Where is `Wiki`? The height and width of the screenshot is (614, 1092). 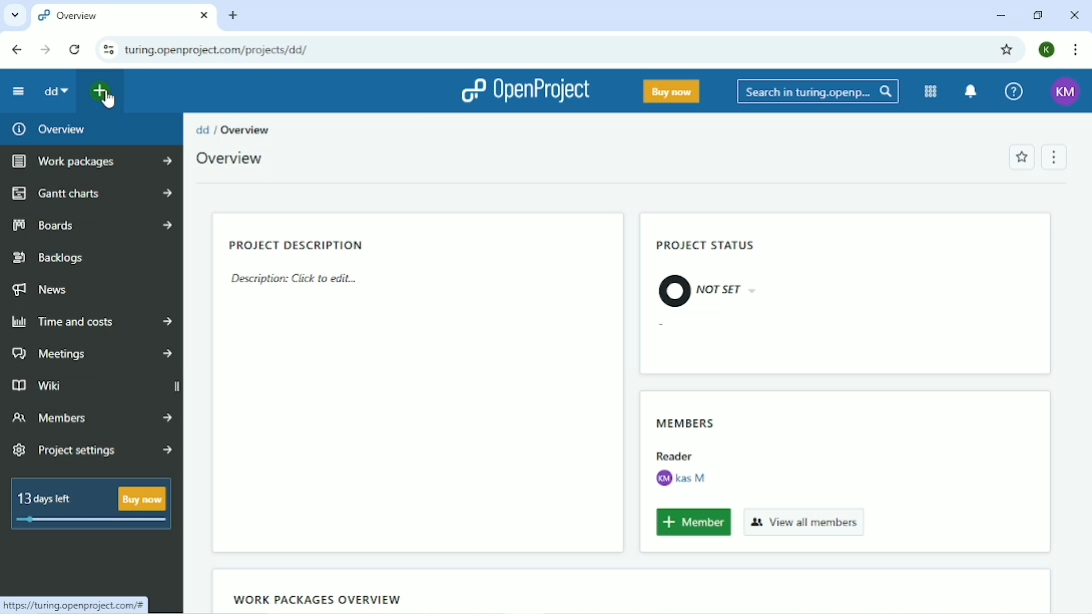
Wiki is located at coordinates (93, 387).